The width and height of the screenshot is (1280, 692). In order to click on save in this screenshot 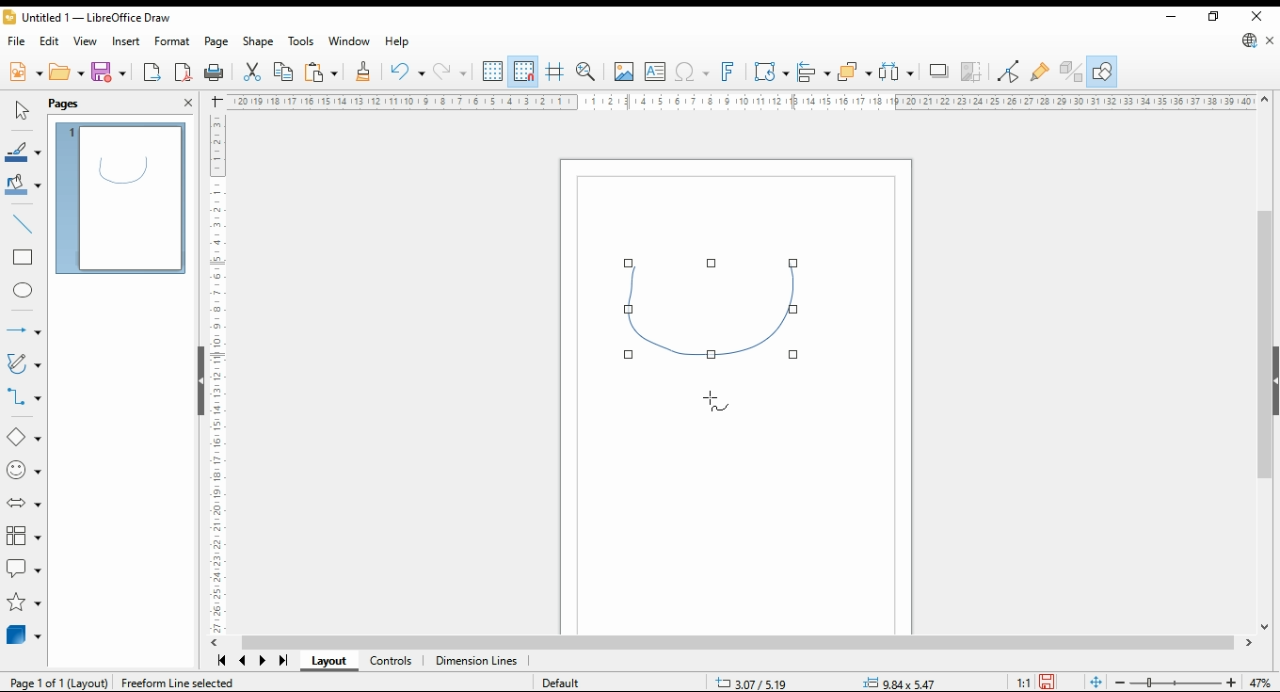, I will do `click(1046, 682)`.